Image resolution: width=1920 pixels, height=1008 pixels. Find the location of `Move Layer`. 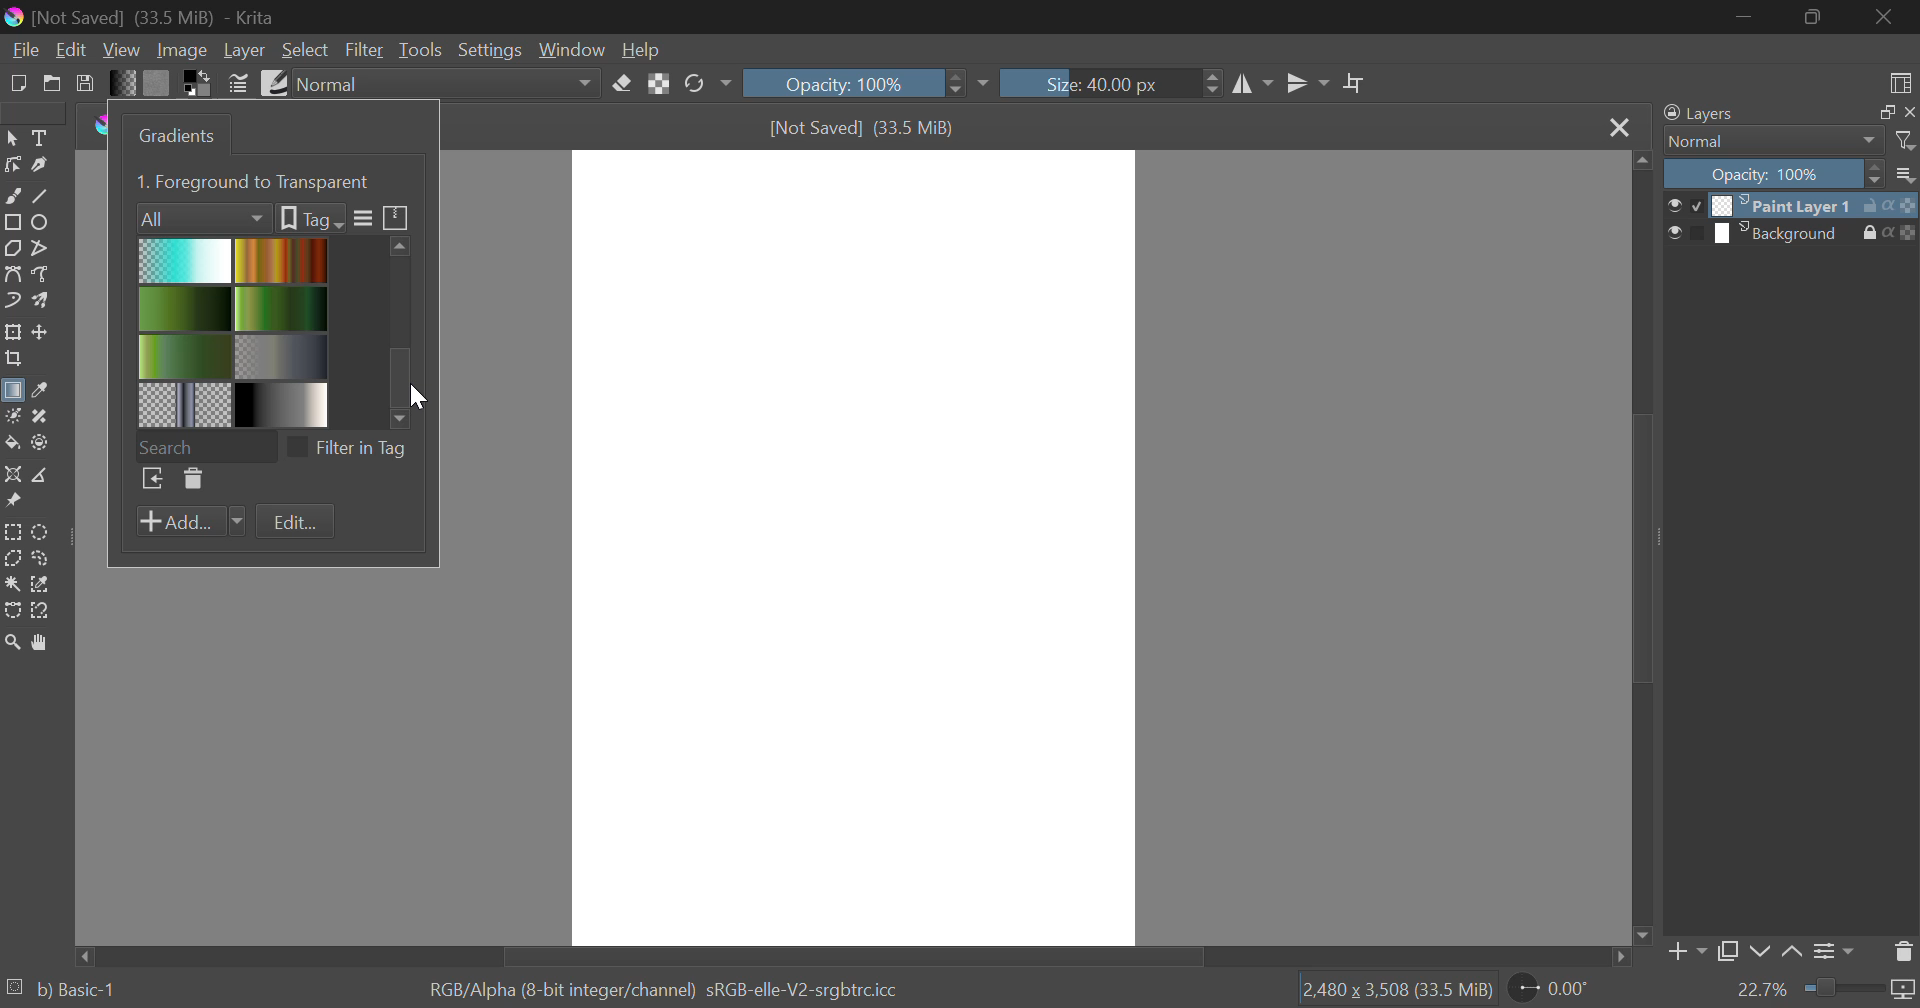

Move Layer is located at coordinates (41, 332).